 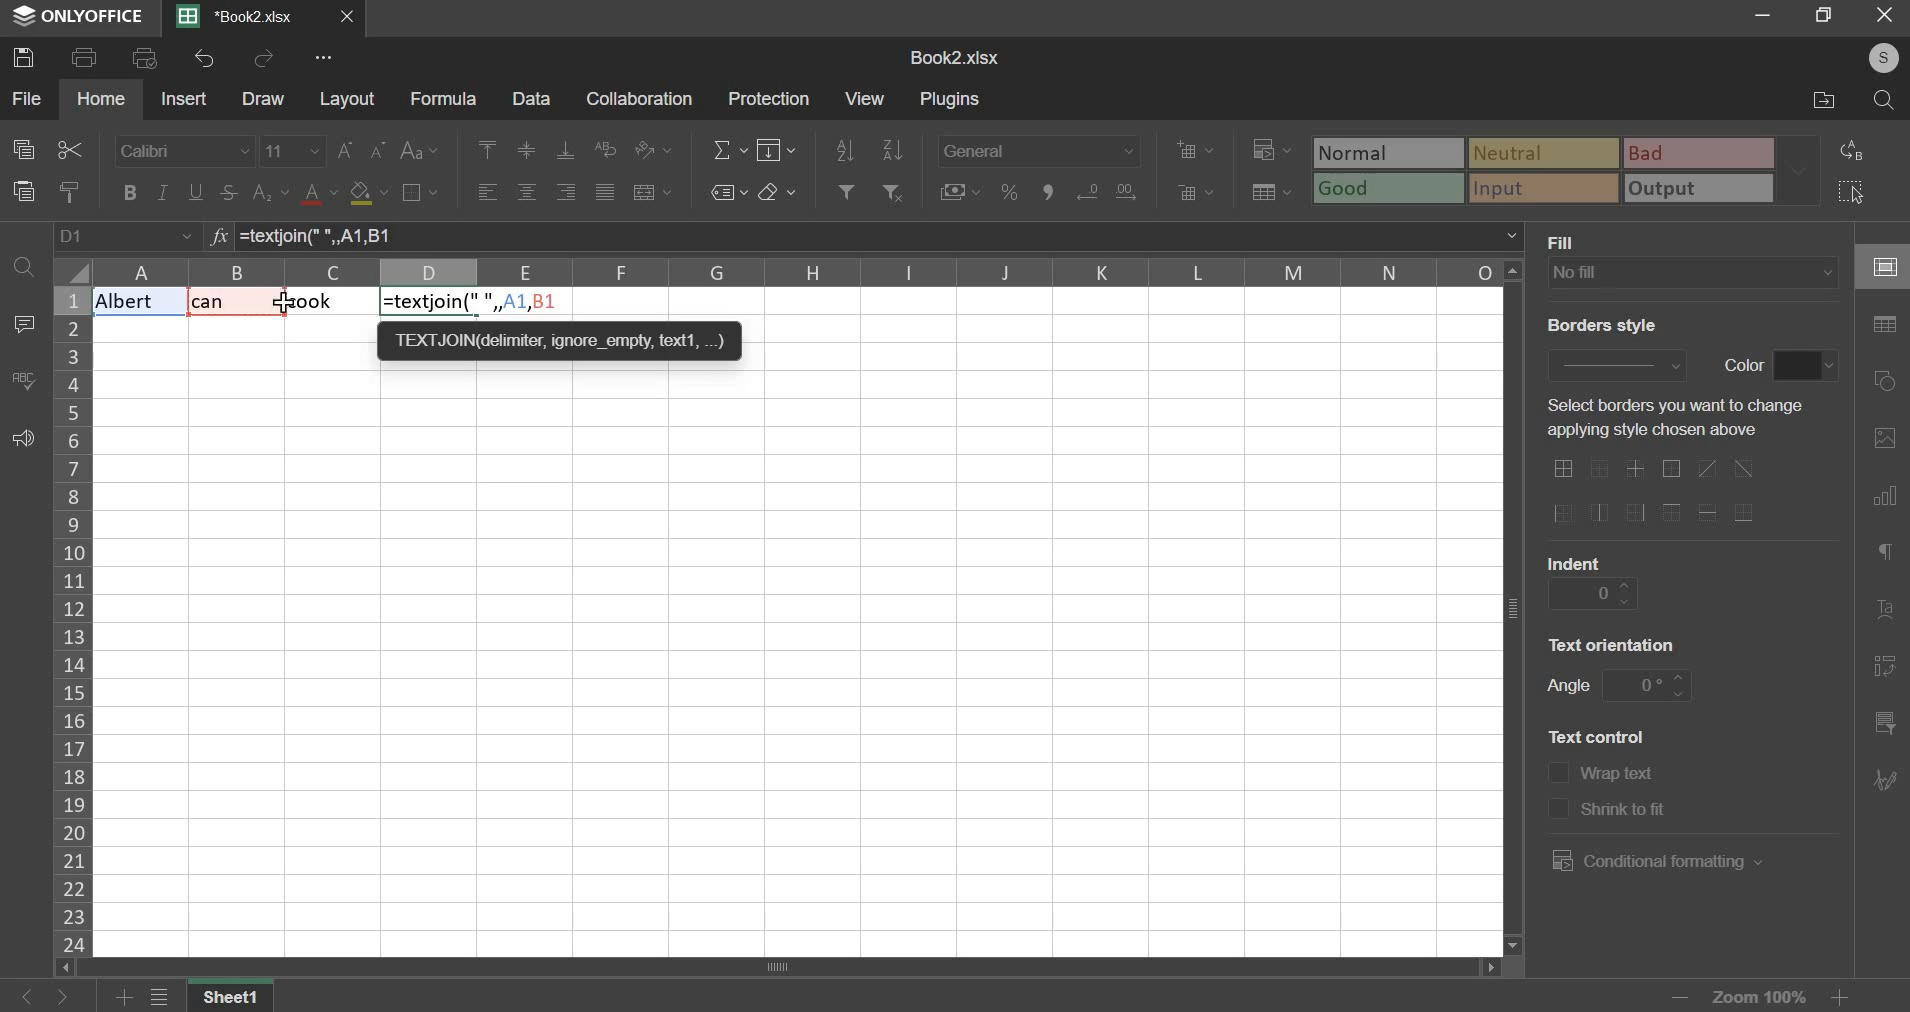 What do you see at coordinates (952, 100) in the screenshot?
I see `plugins` at bounding box center [952, 100].